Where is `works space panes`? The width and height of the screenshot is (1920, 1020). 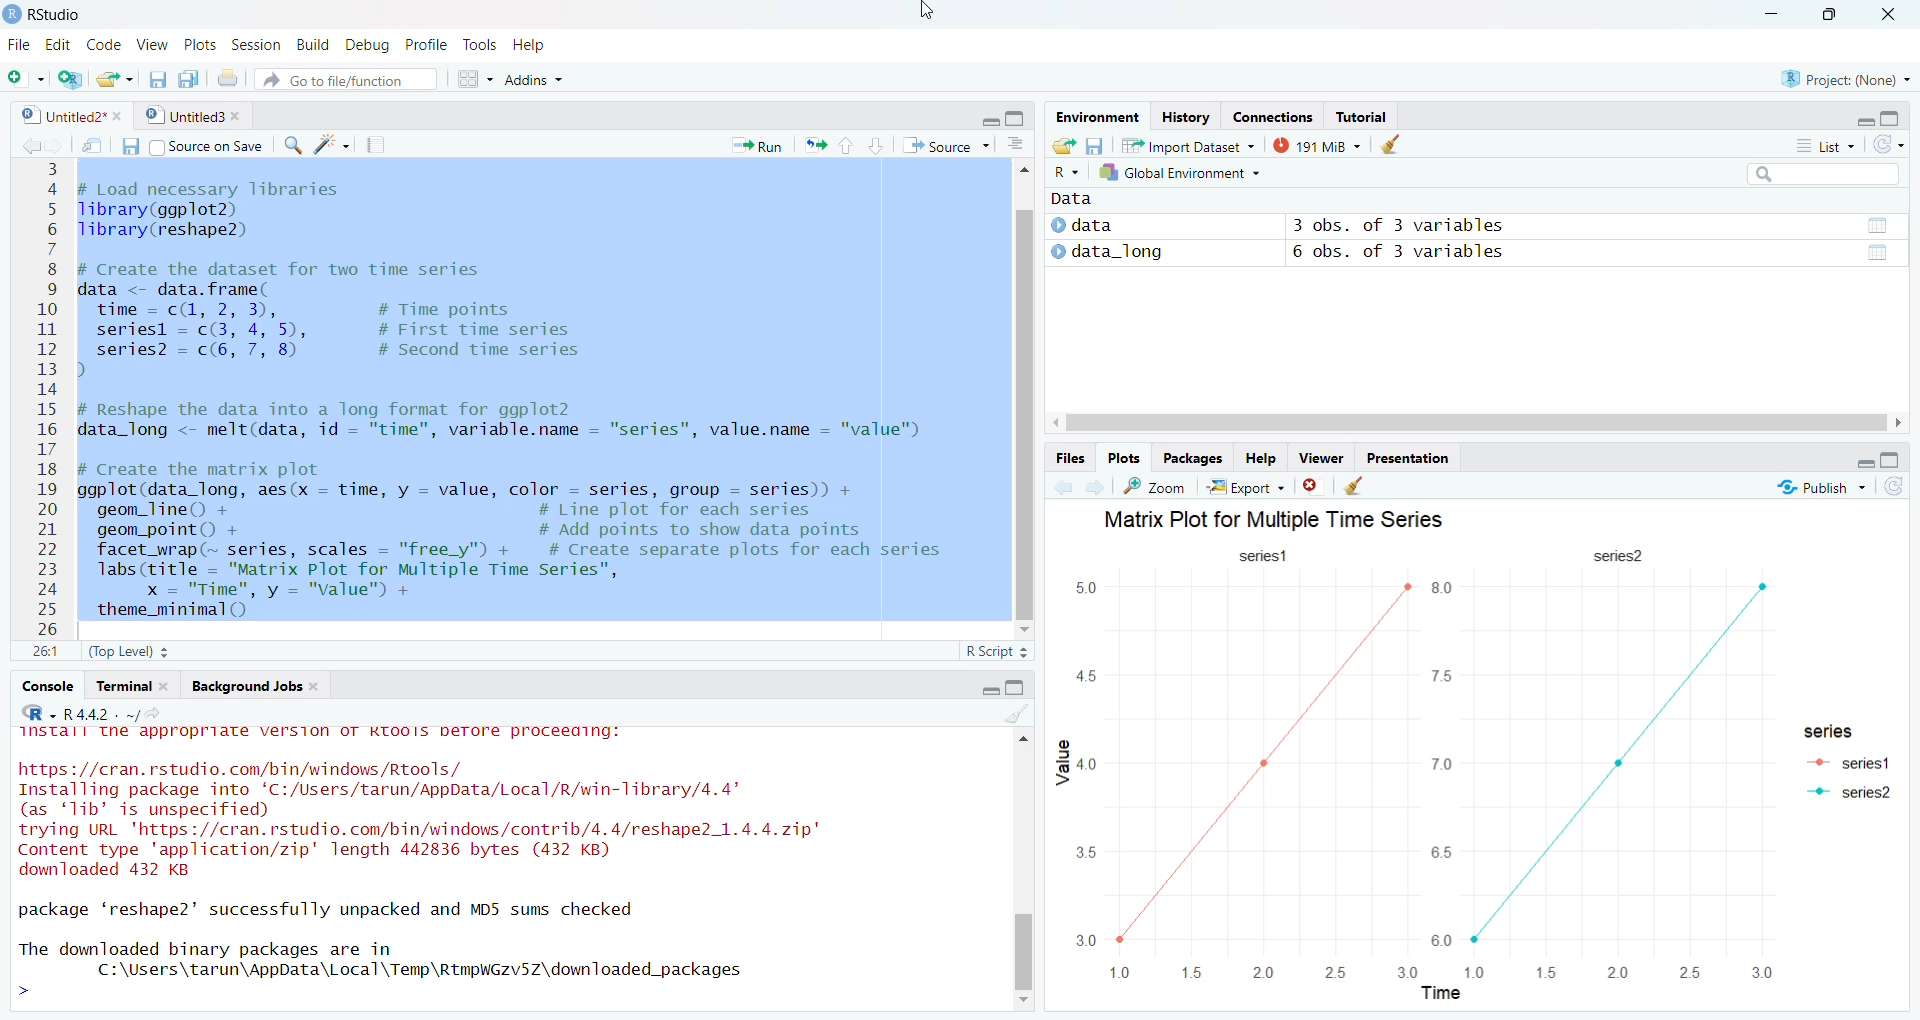
works space panes is located at coordinates (473, 79).